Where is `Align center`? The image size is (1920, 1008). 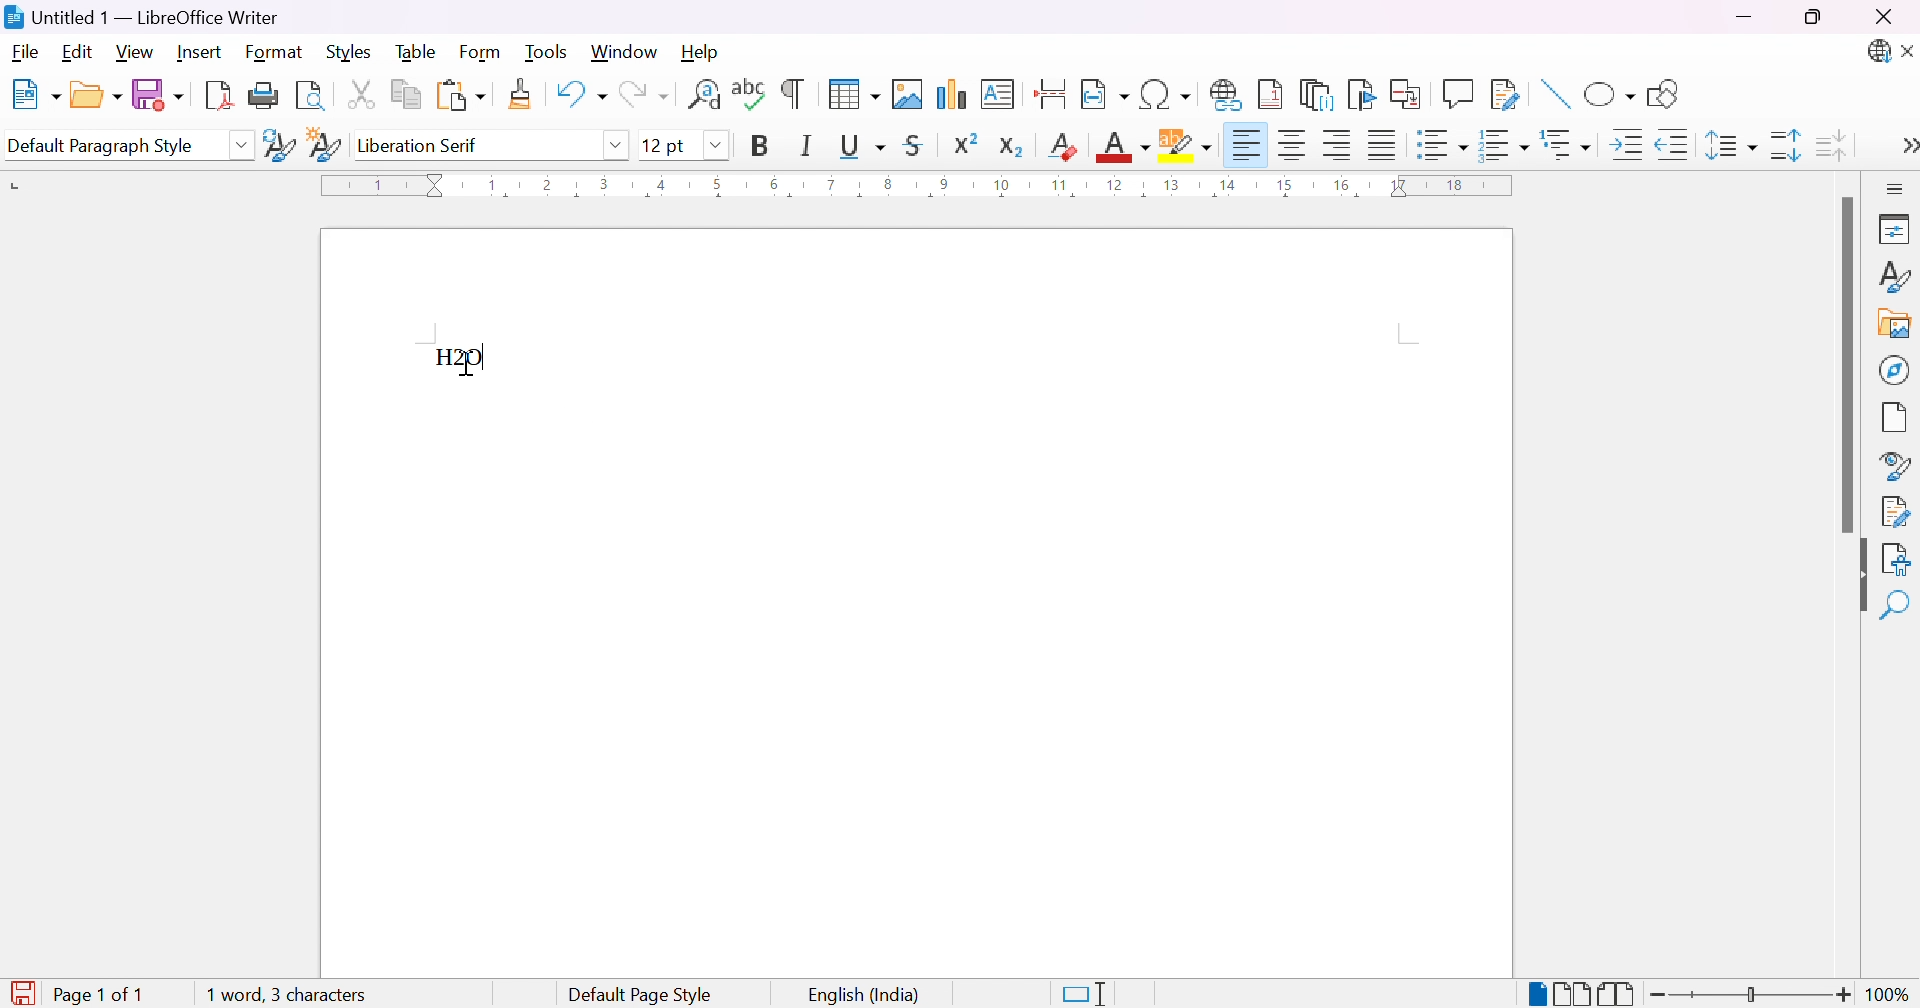 Align center is located at coordinates (1295, 145).